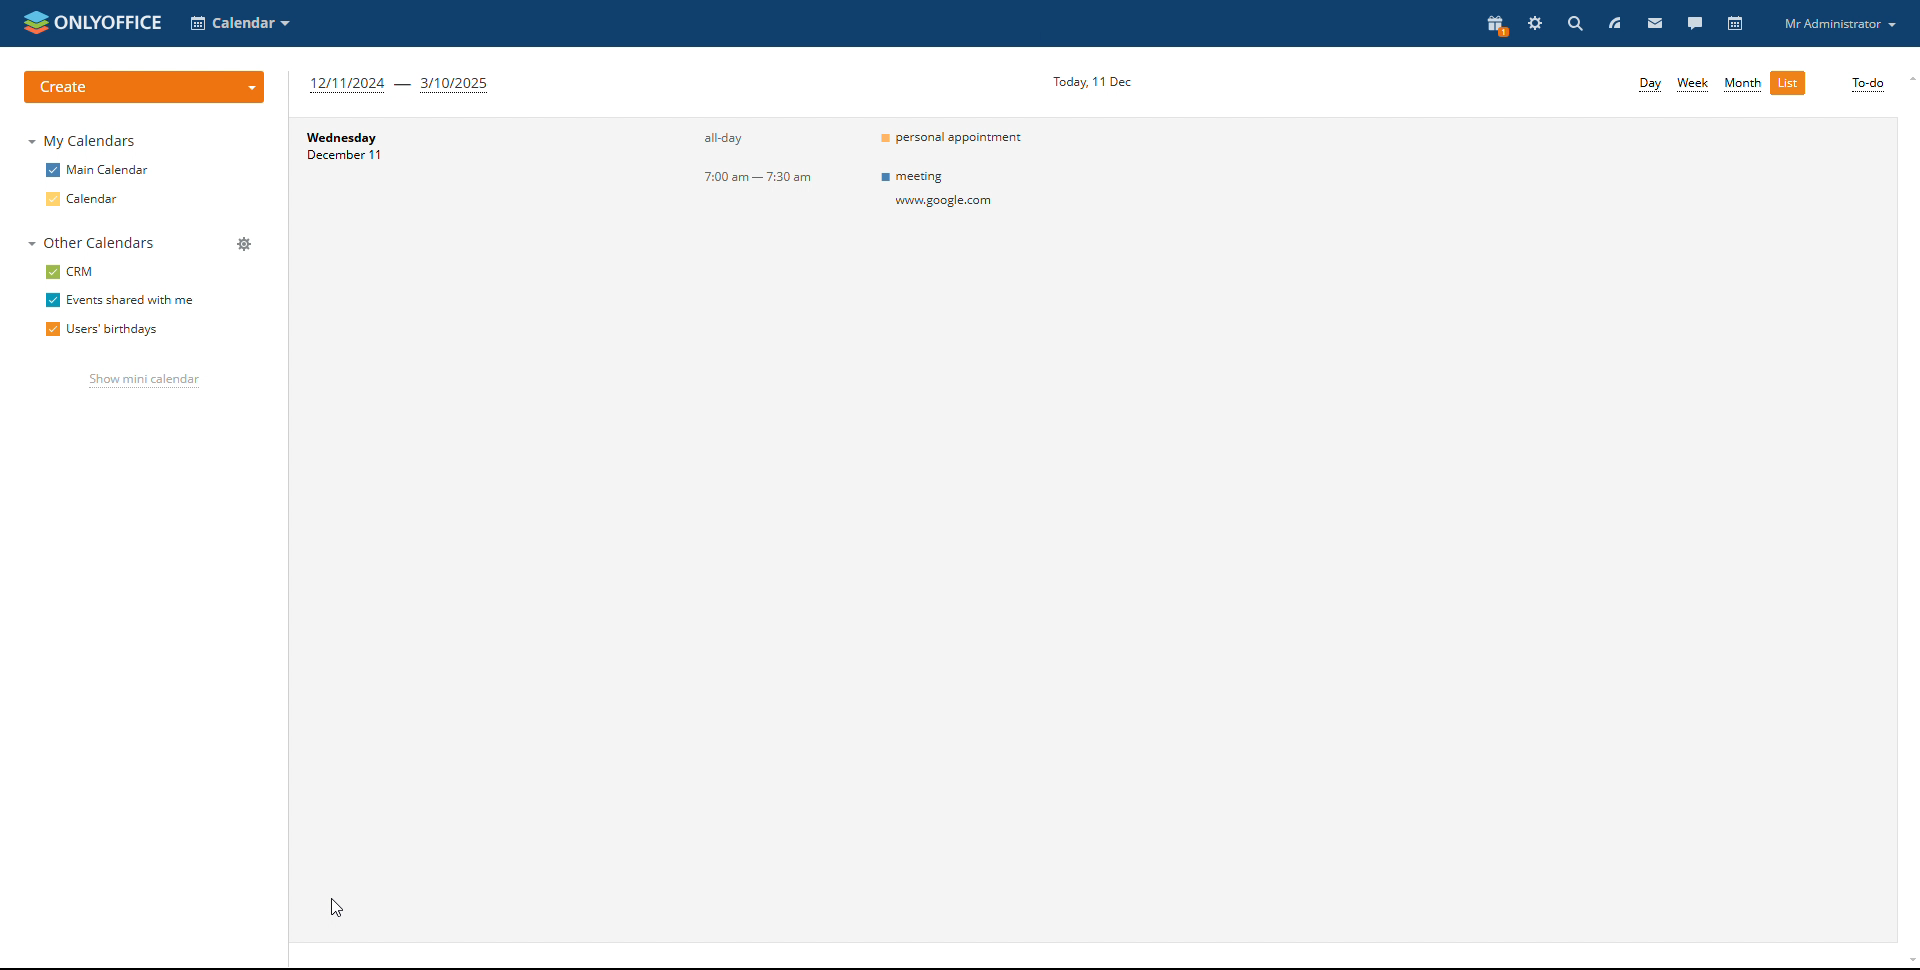 This screenshot has height=970, width=1920. I want to click on event, so click(955, 189).